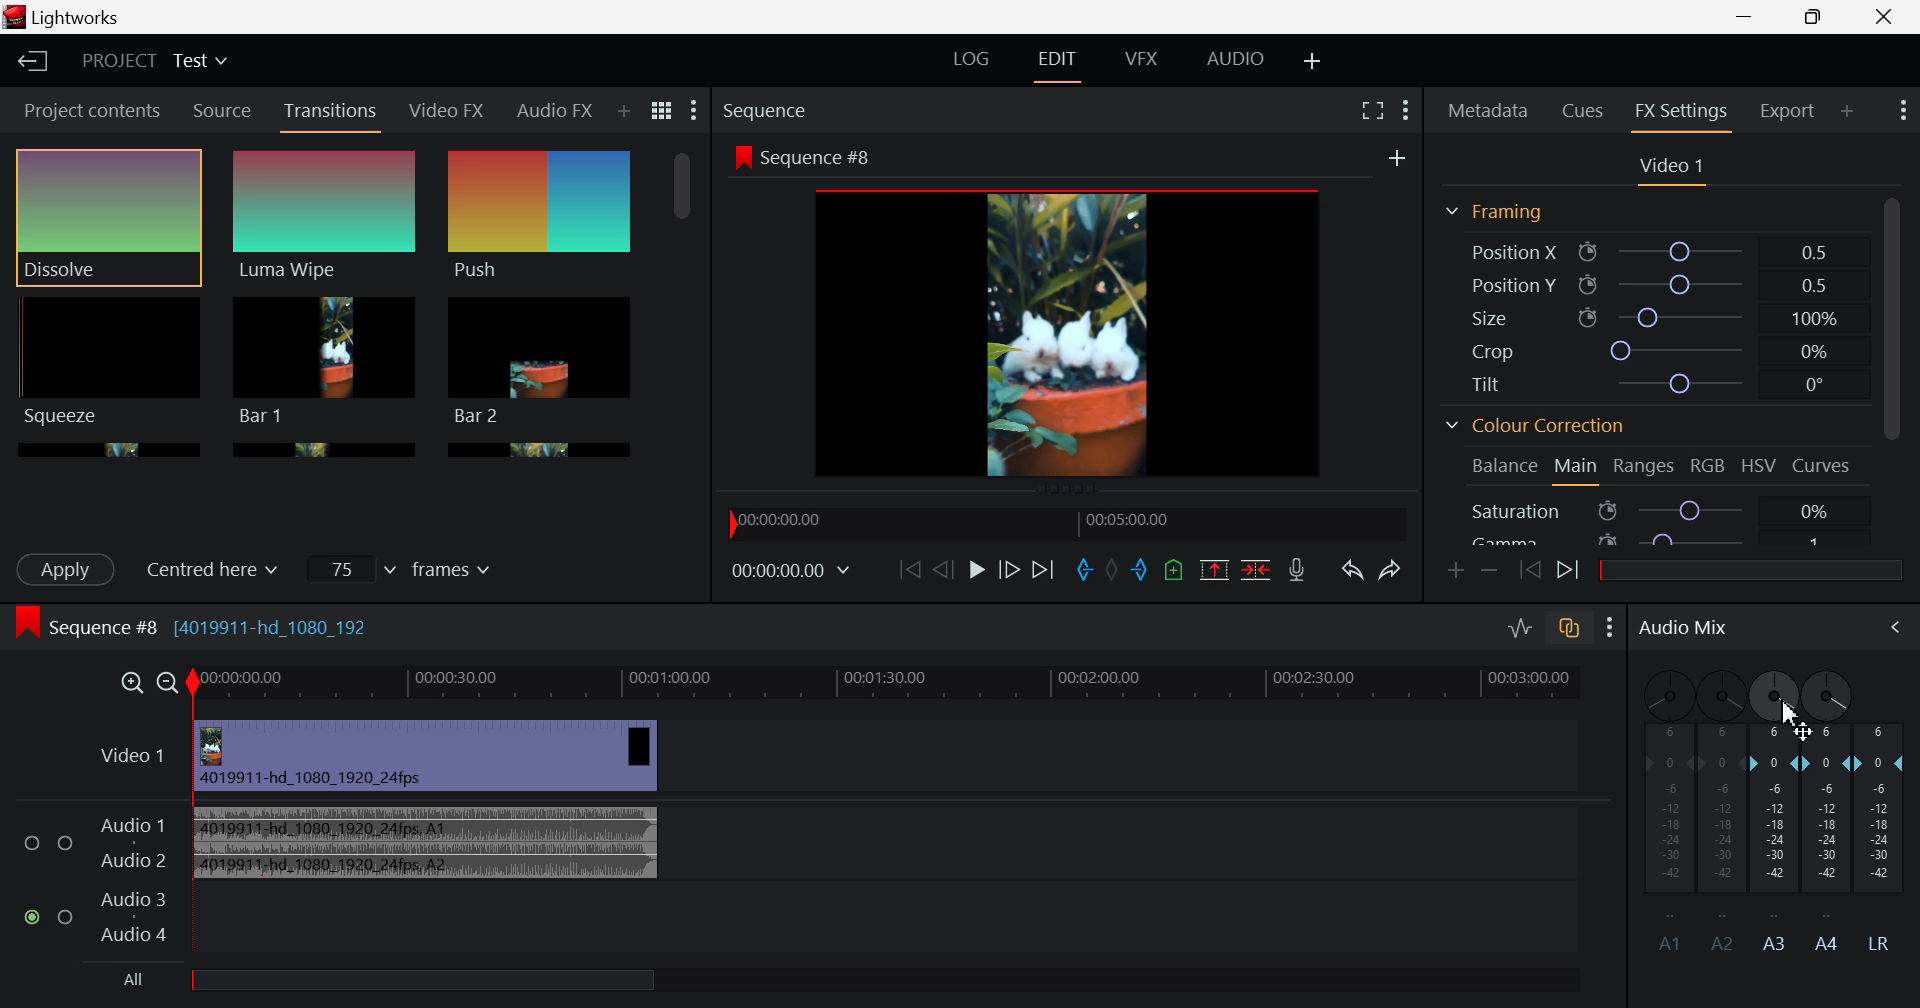 The image size is (1920, 1008). What do you see at coordinates (1584, 111) in the screenshot?
I see `Cues` at bounding box center [1584, 111].